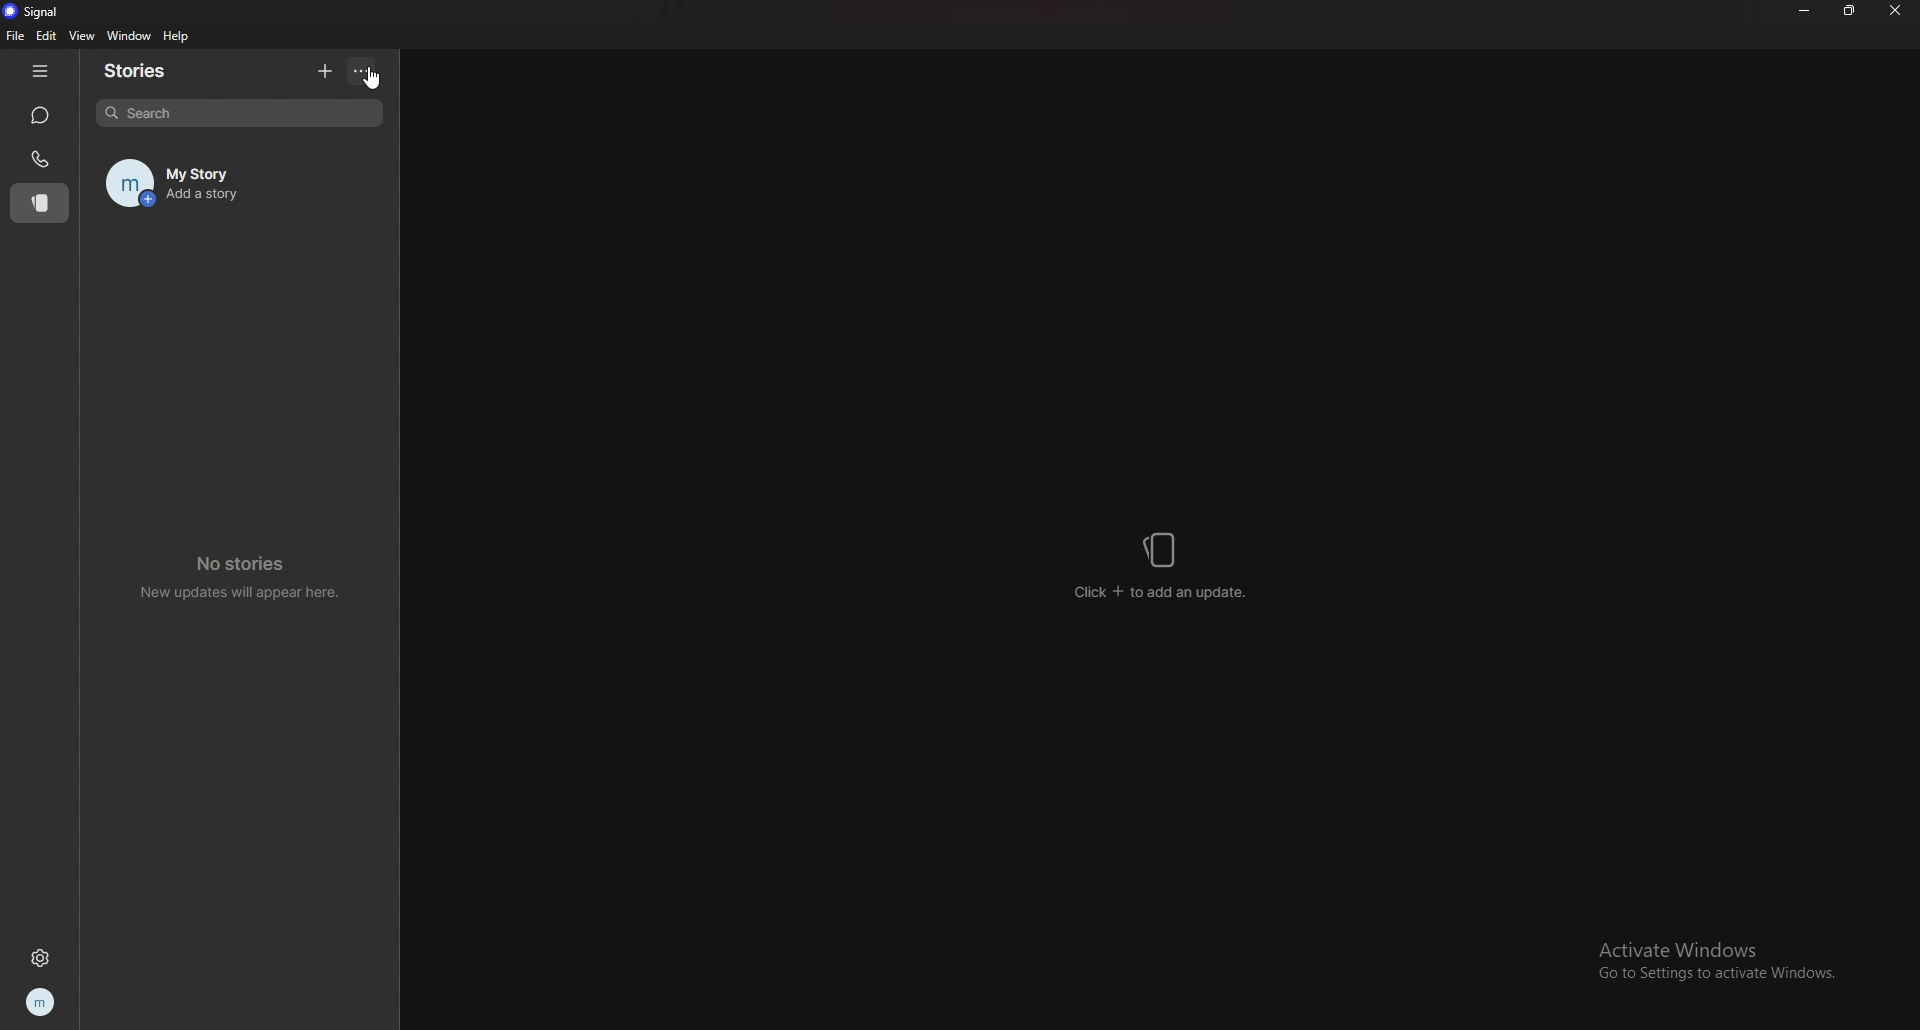 This screenshot has height=1030, width=1920. Describe the element at coordinates (242, 593) in the screenshot. I see `New updates will appear here.` at that location.